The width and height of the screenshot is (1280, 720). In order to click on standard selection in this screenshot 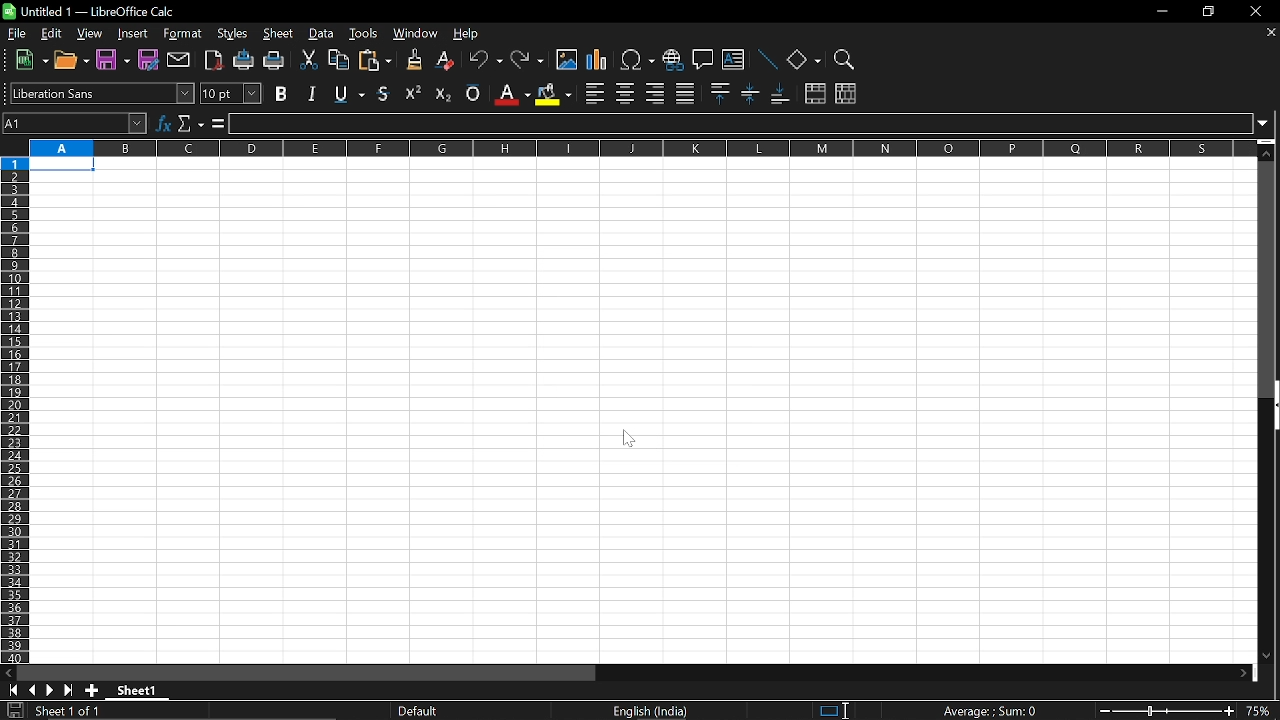, I will do `click(834, 710)`.